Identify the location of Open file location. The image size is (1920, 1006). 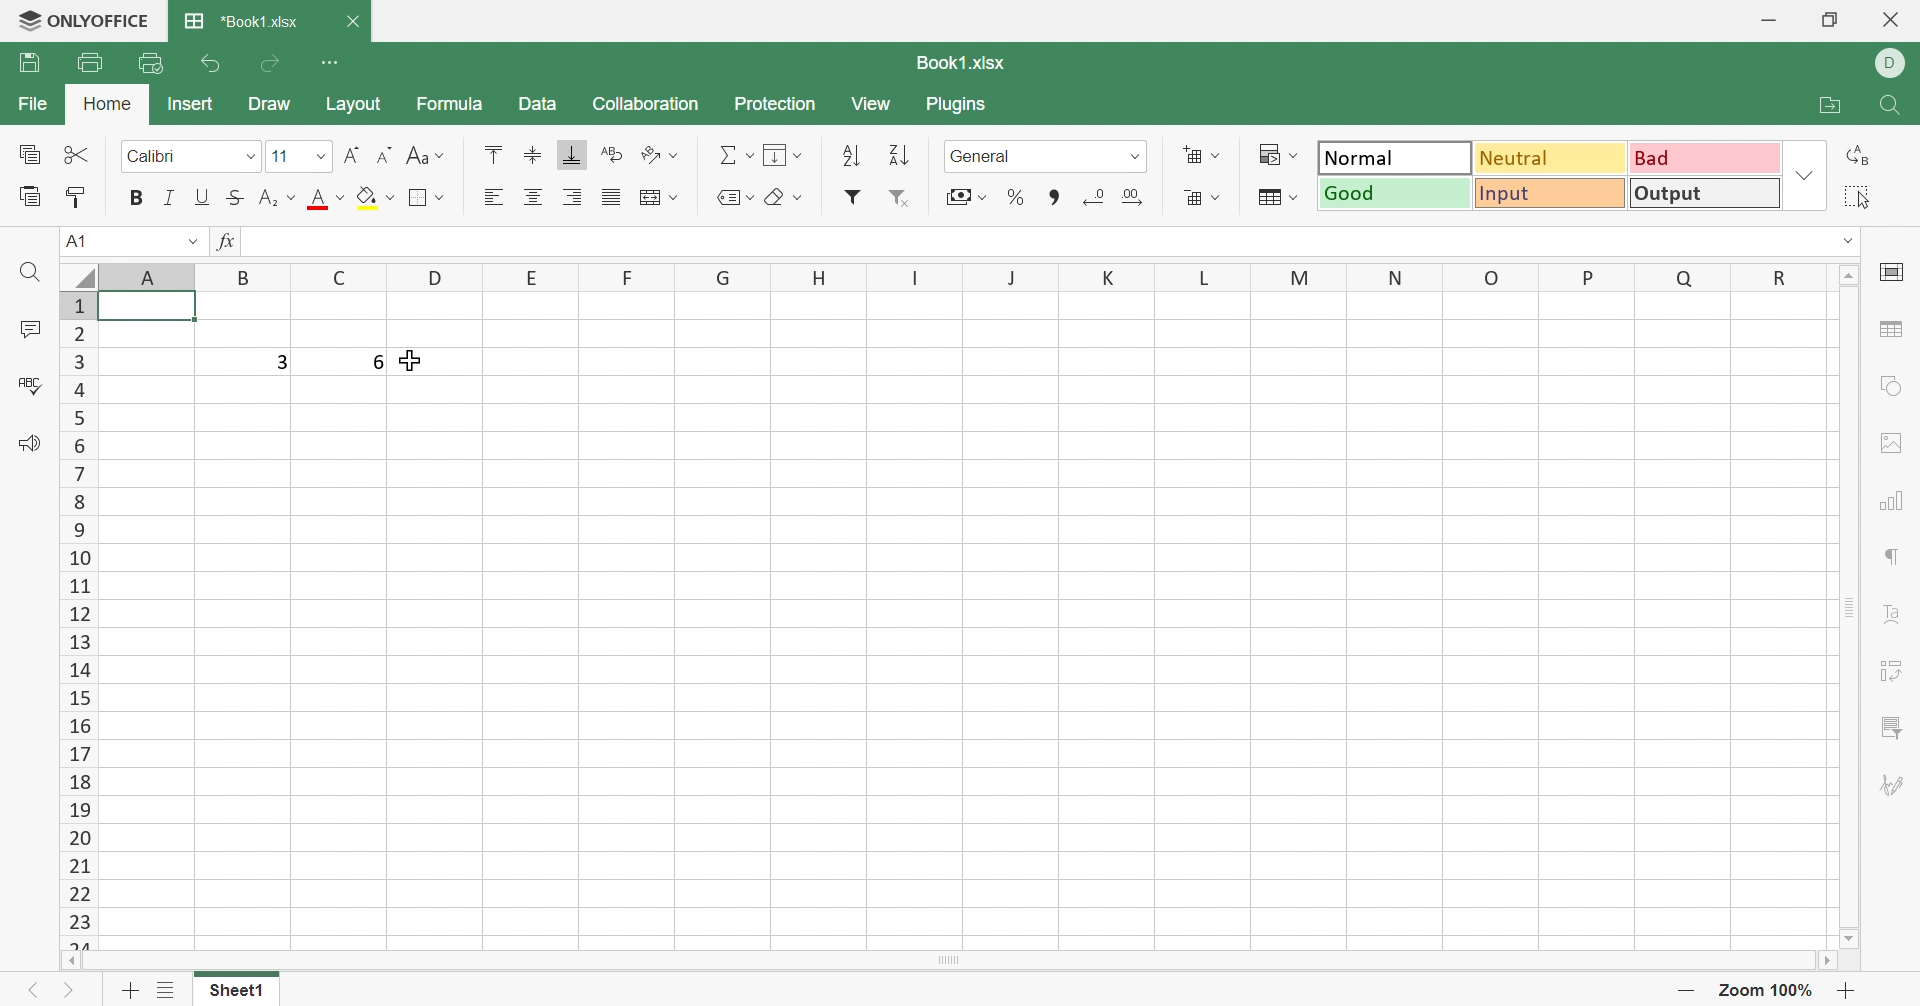
(1833, 106).